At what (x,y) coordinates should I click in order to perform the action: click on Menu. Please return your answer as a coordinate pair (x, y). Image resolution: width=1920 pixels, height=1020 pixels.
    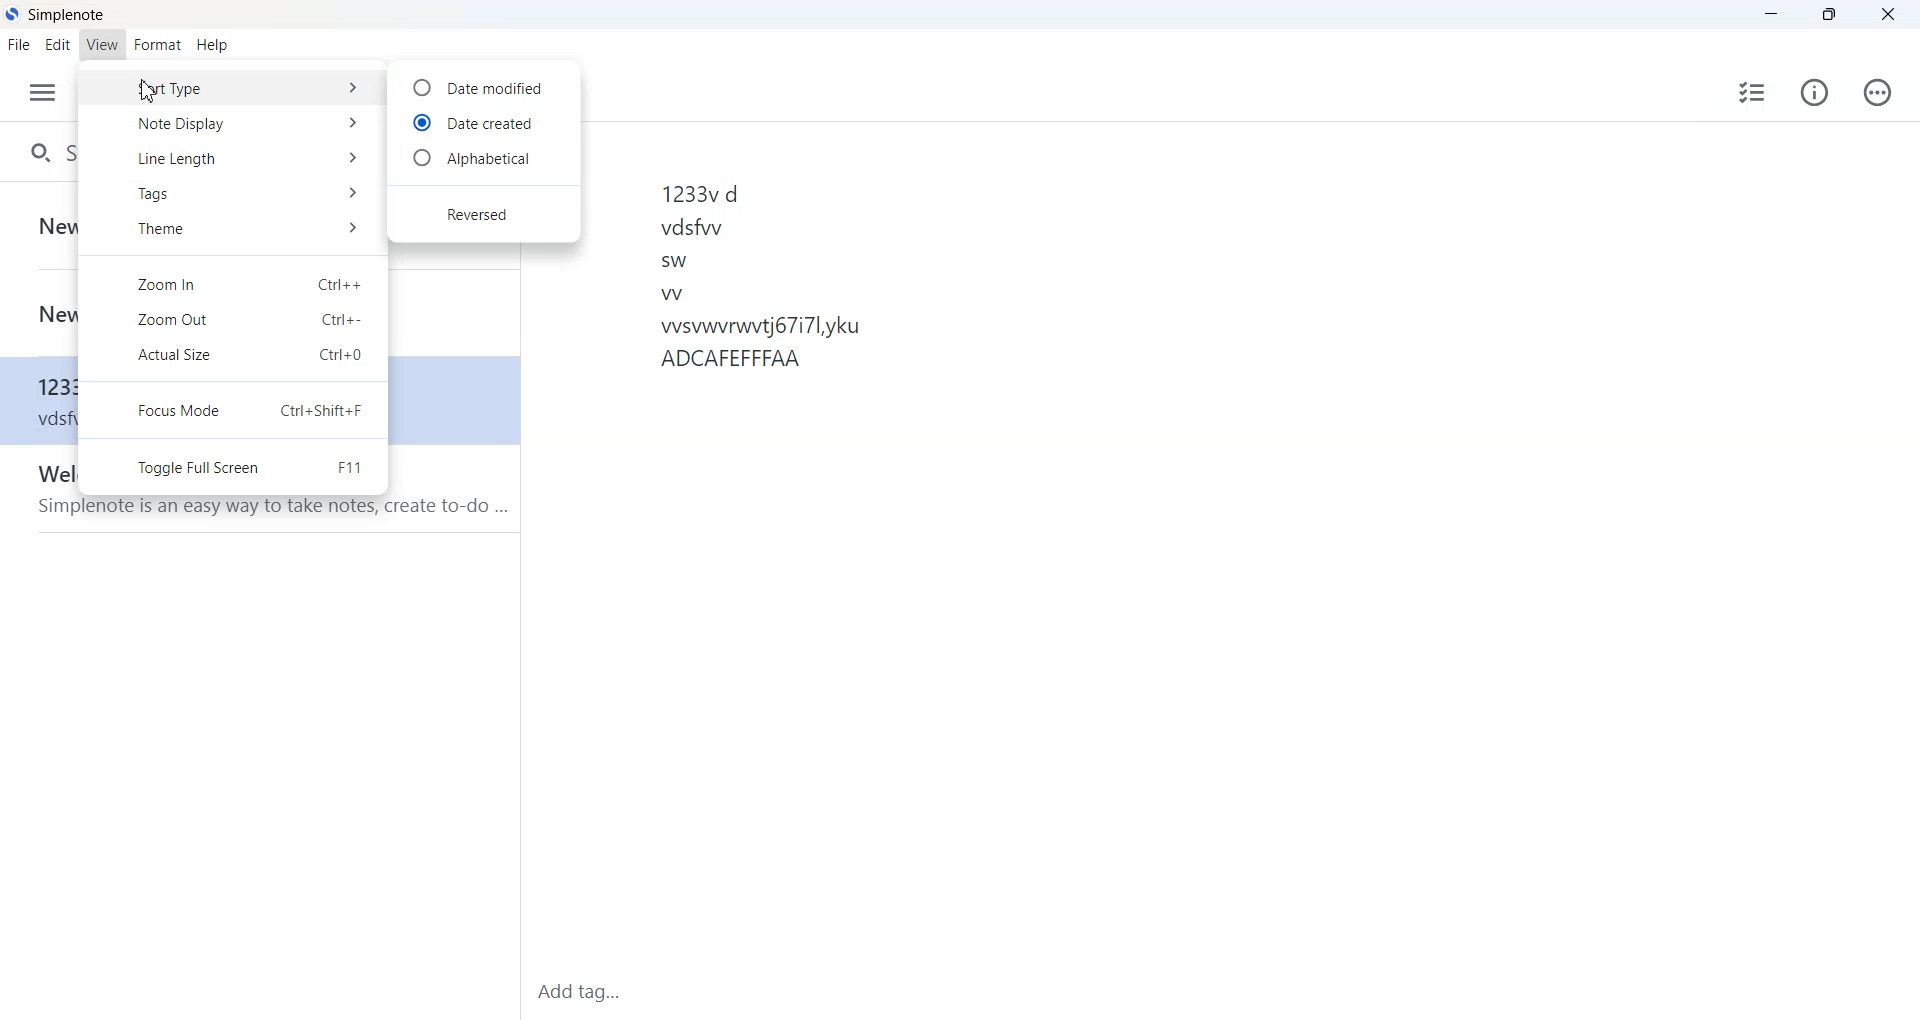
    Looking at the image, I should click on (44, 93).